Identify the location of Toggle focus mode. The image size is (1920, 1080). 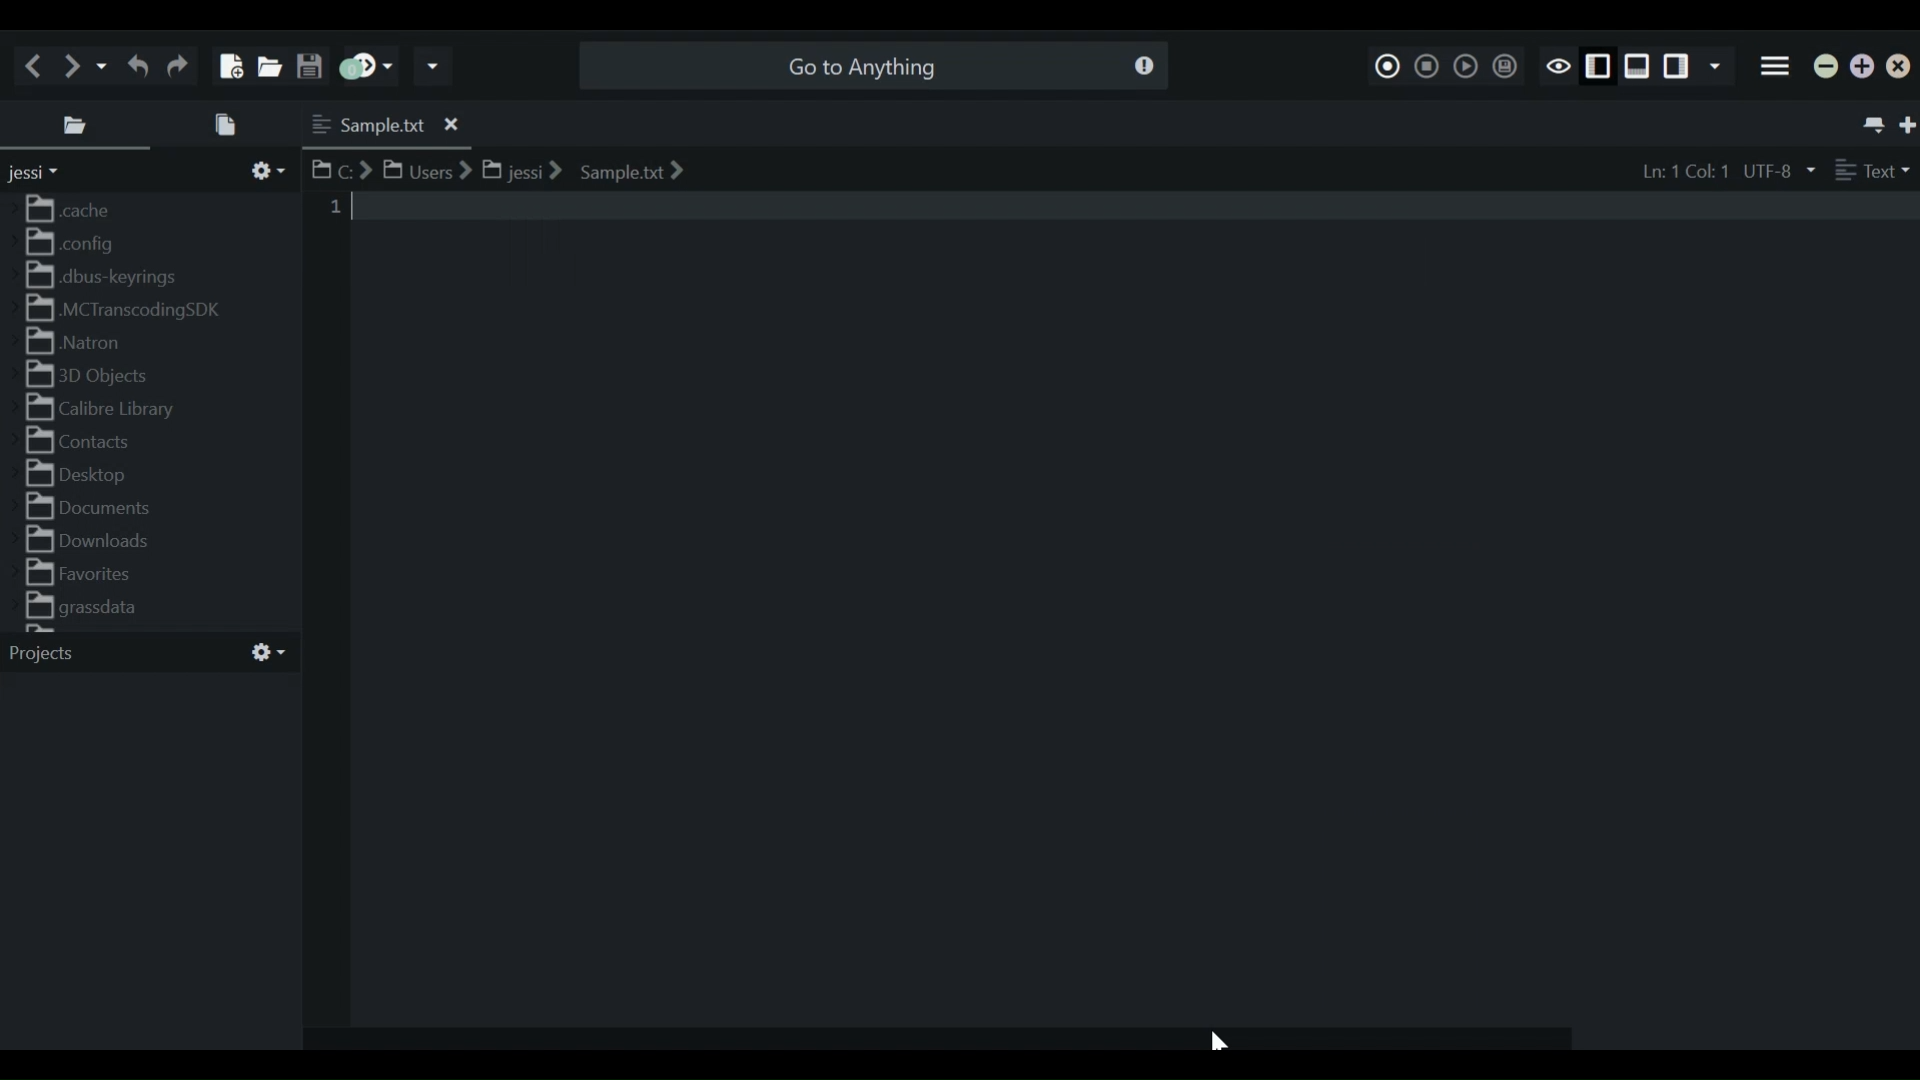
(1555, 66).